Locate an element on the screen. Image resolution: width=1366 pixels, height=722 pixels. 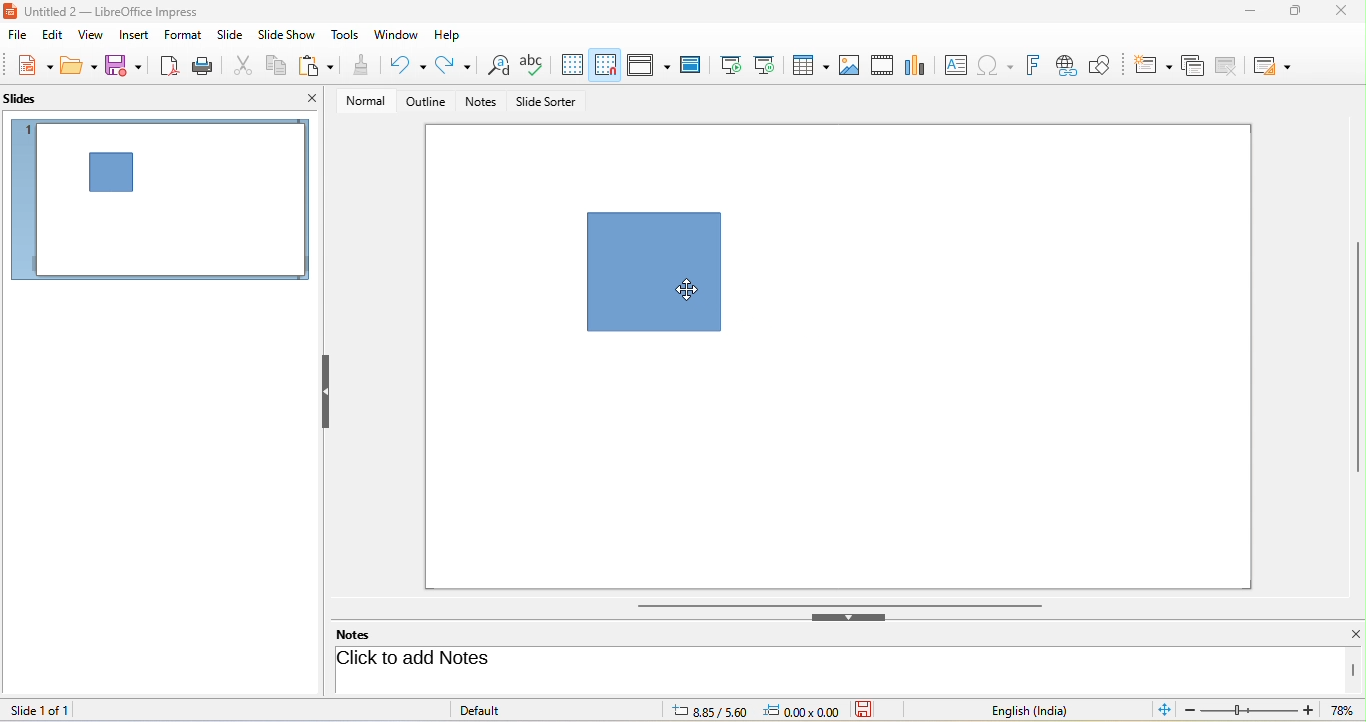
format is located at coordinates (186, 37).